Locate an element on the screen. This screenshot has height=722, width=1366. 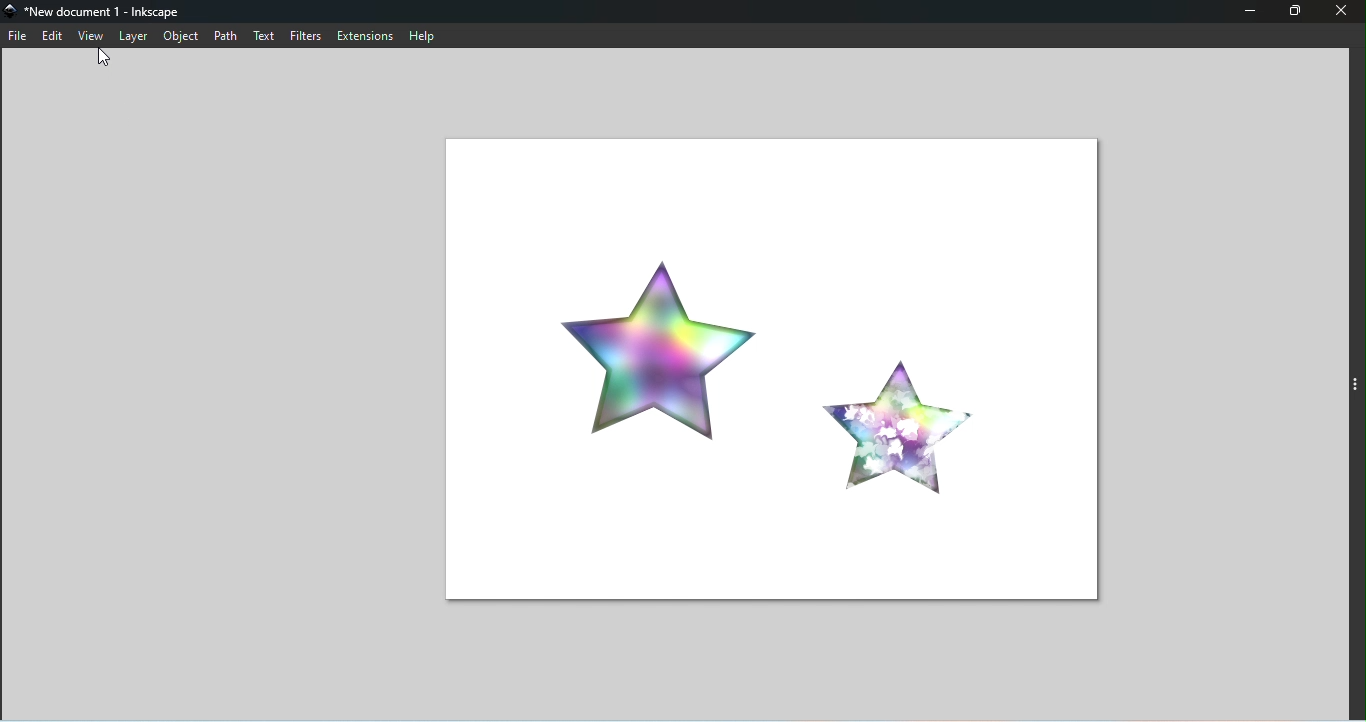
Layer is located at coordinates (136, 36).